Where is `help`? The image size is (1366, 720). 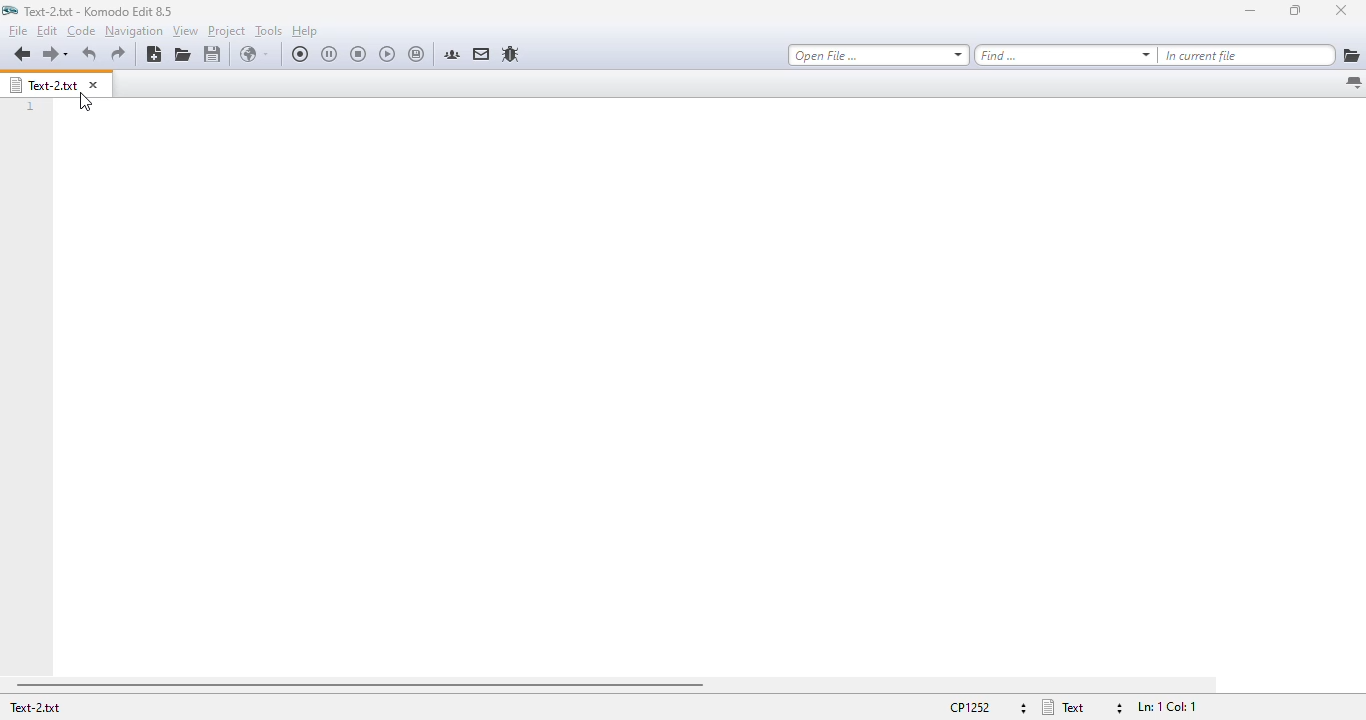
help is located at coordinates (305, 32).